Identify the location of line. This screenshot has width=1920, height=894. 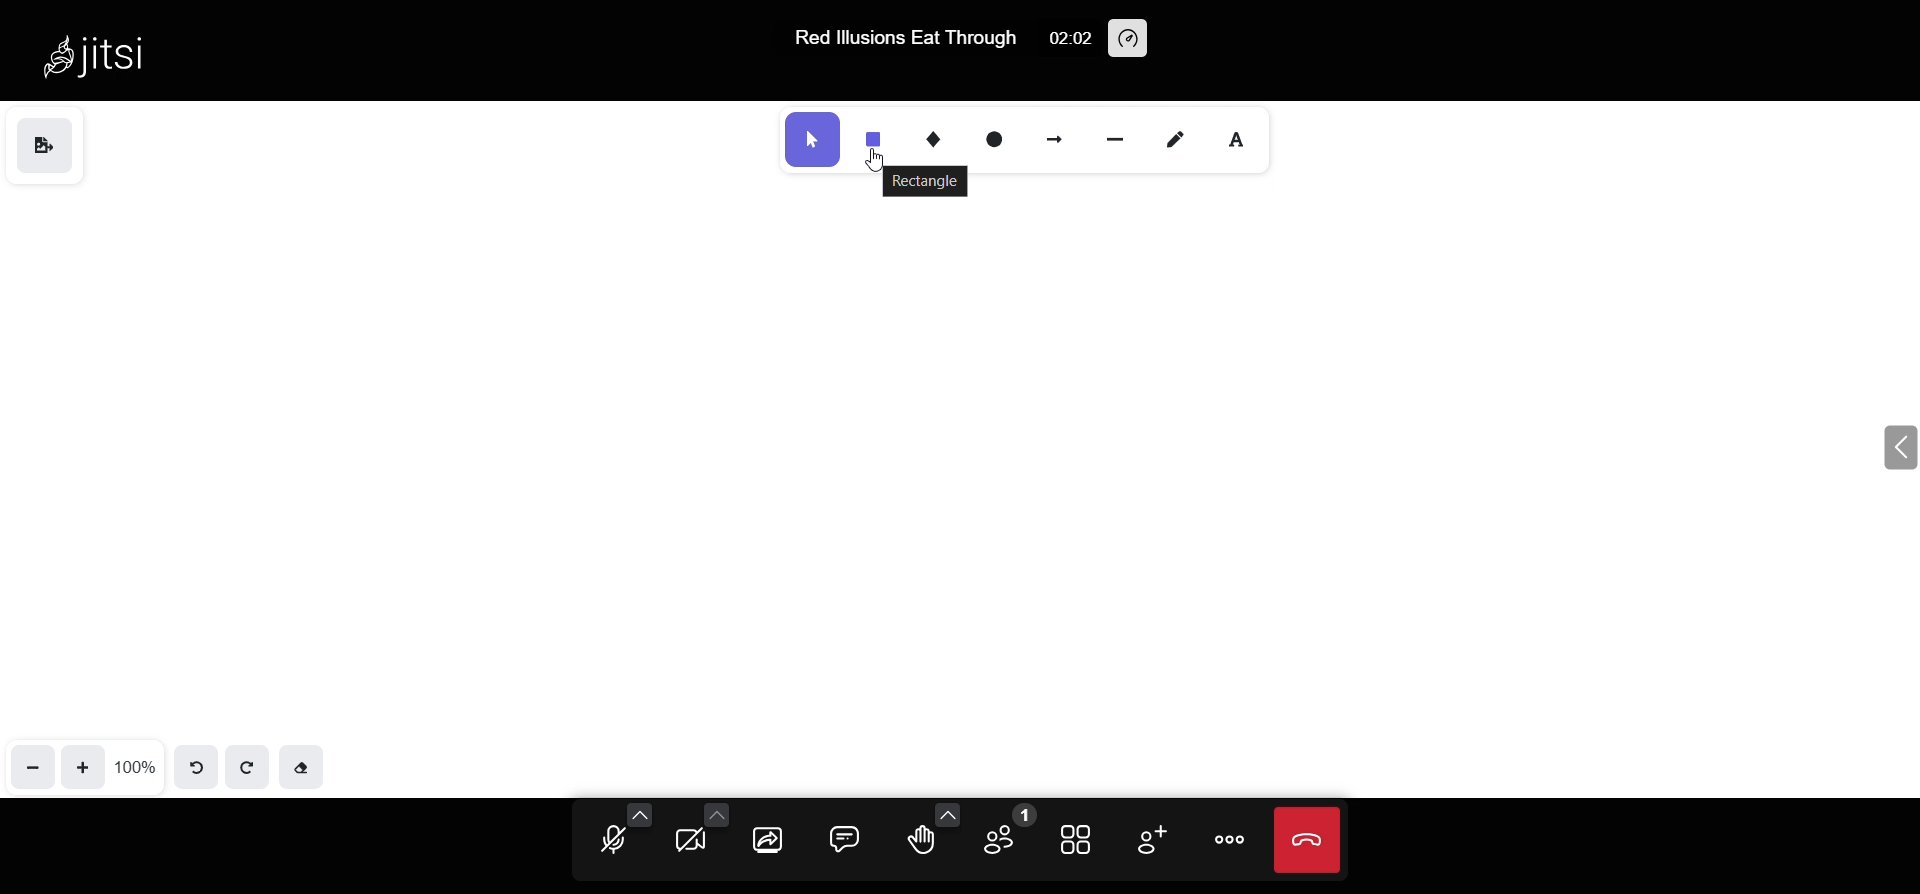
(1116, 136).